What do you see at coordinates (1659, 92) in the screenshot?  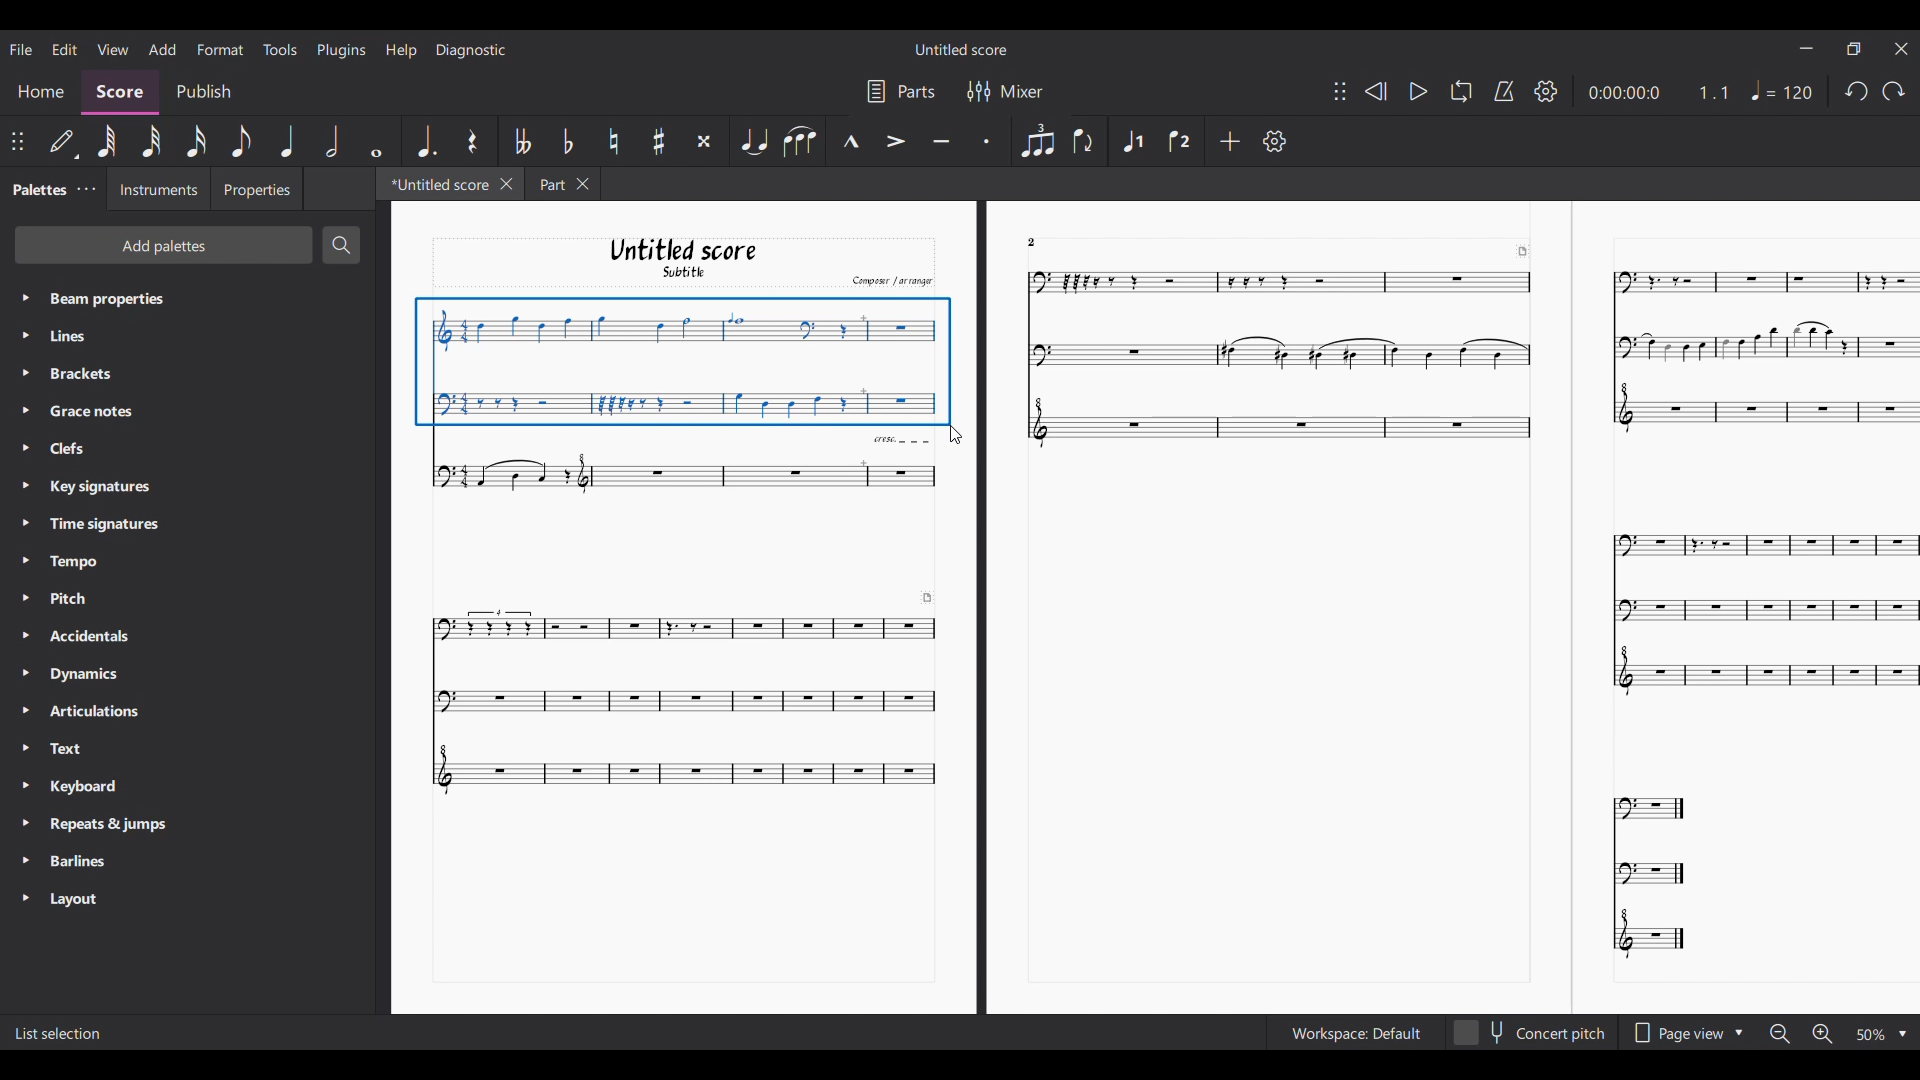 I see `Current duration and ratio` at bounding box center [1659, 92].